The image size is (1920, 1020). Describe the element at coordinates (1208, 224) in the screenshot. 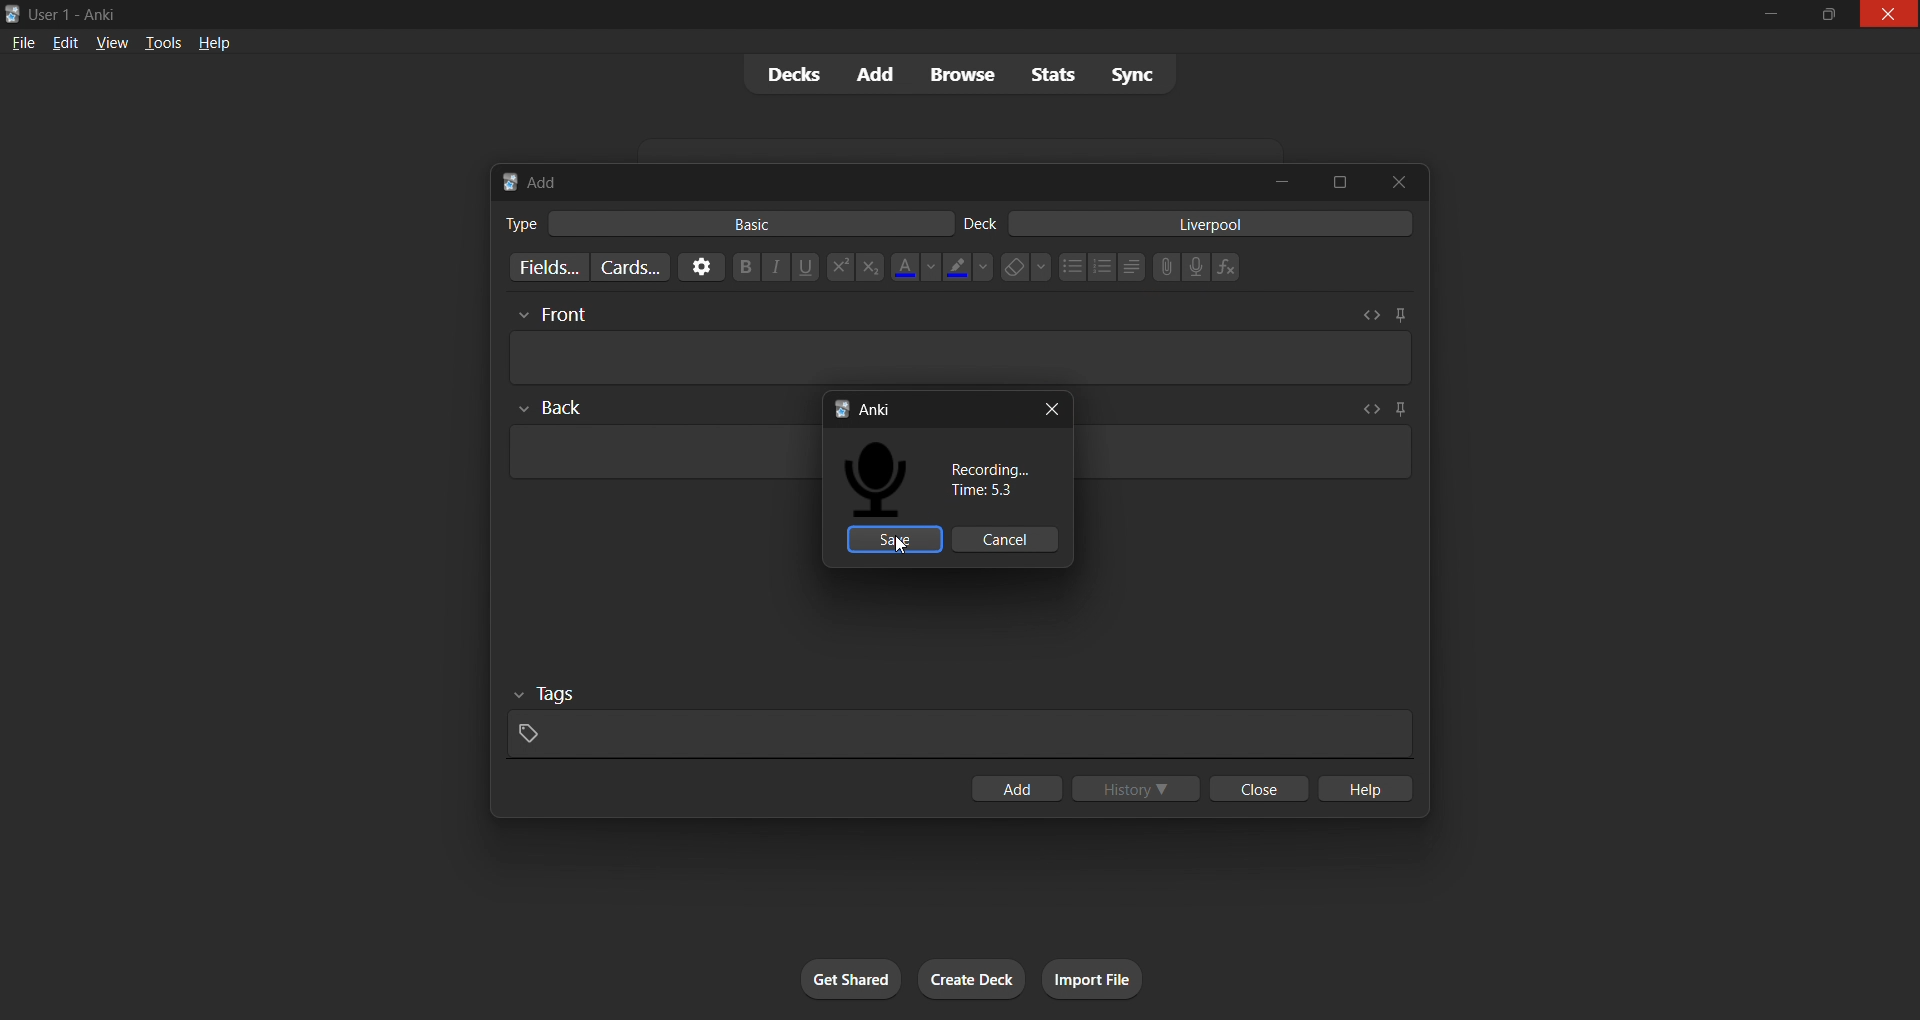

I see `` at that location.